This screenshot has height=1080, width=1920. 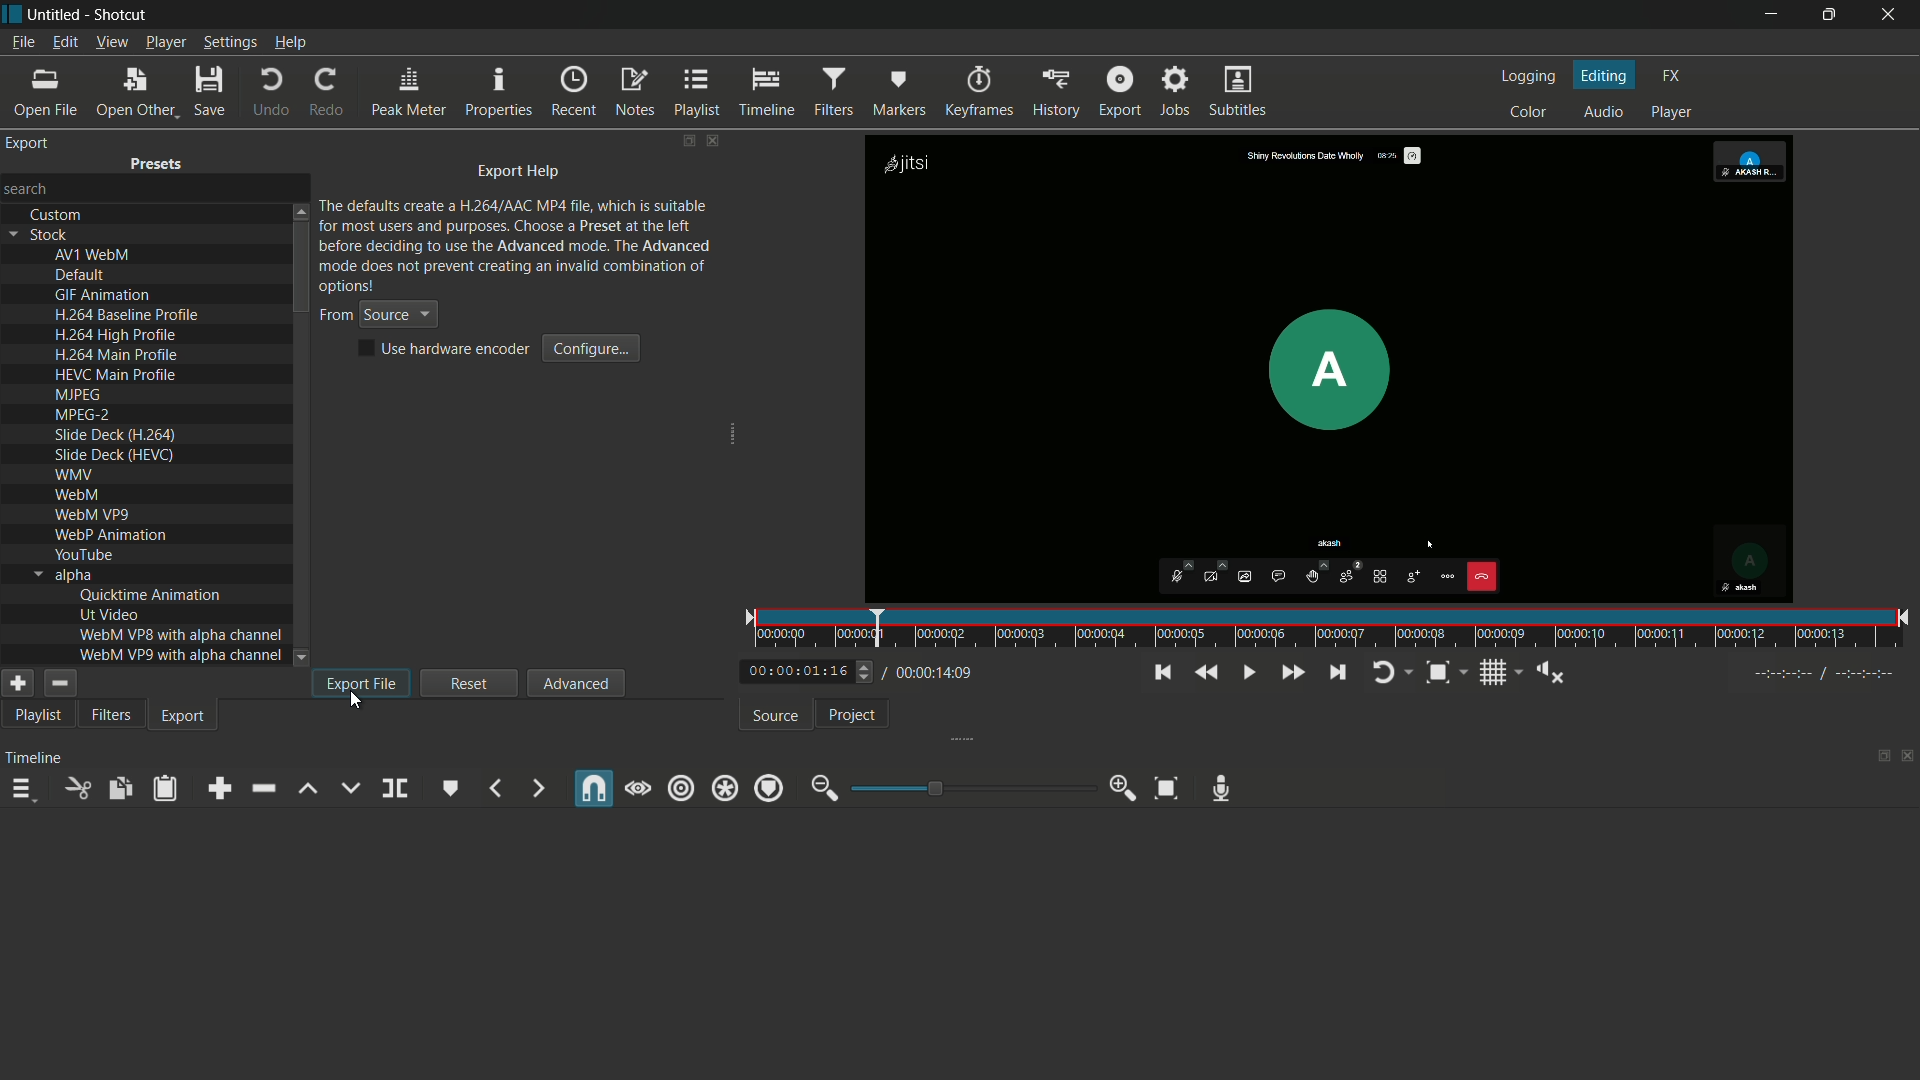 I want to click on search, so click(x=33, y=191).